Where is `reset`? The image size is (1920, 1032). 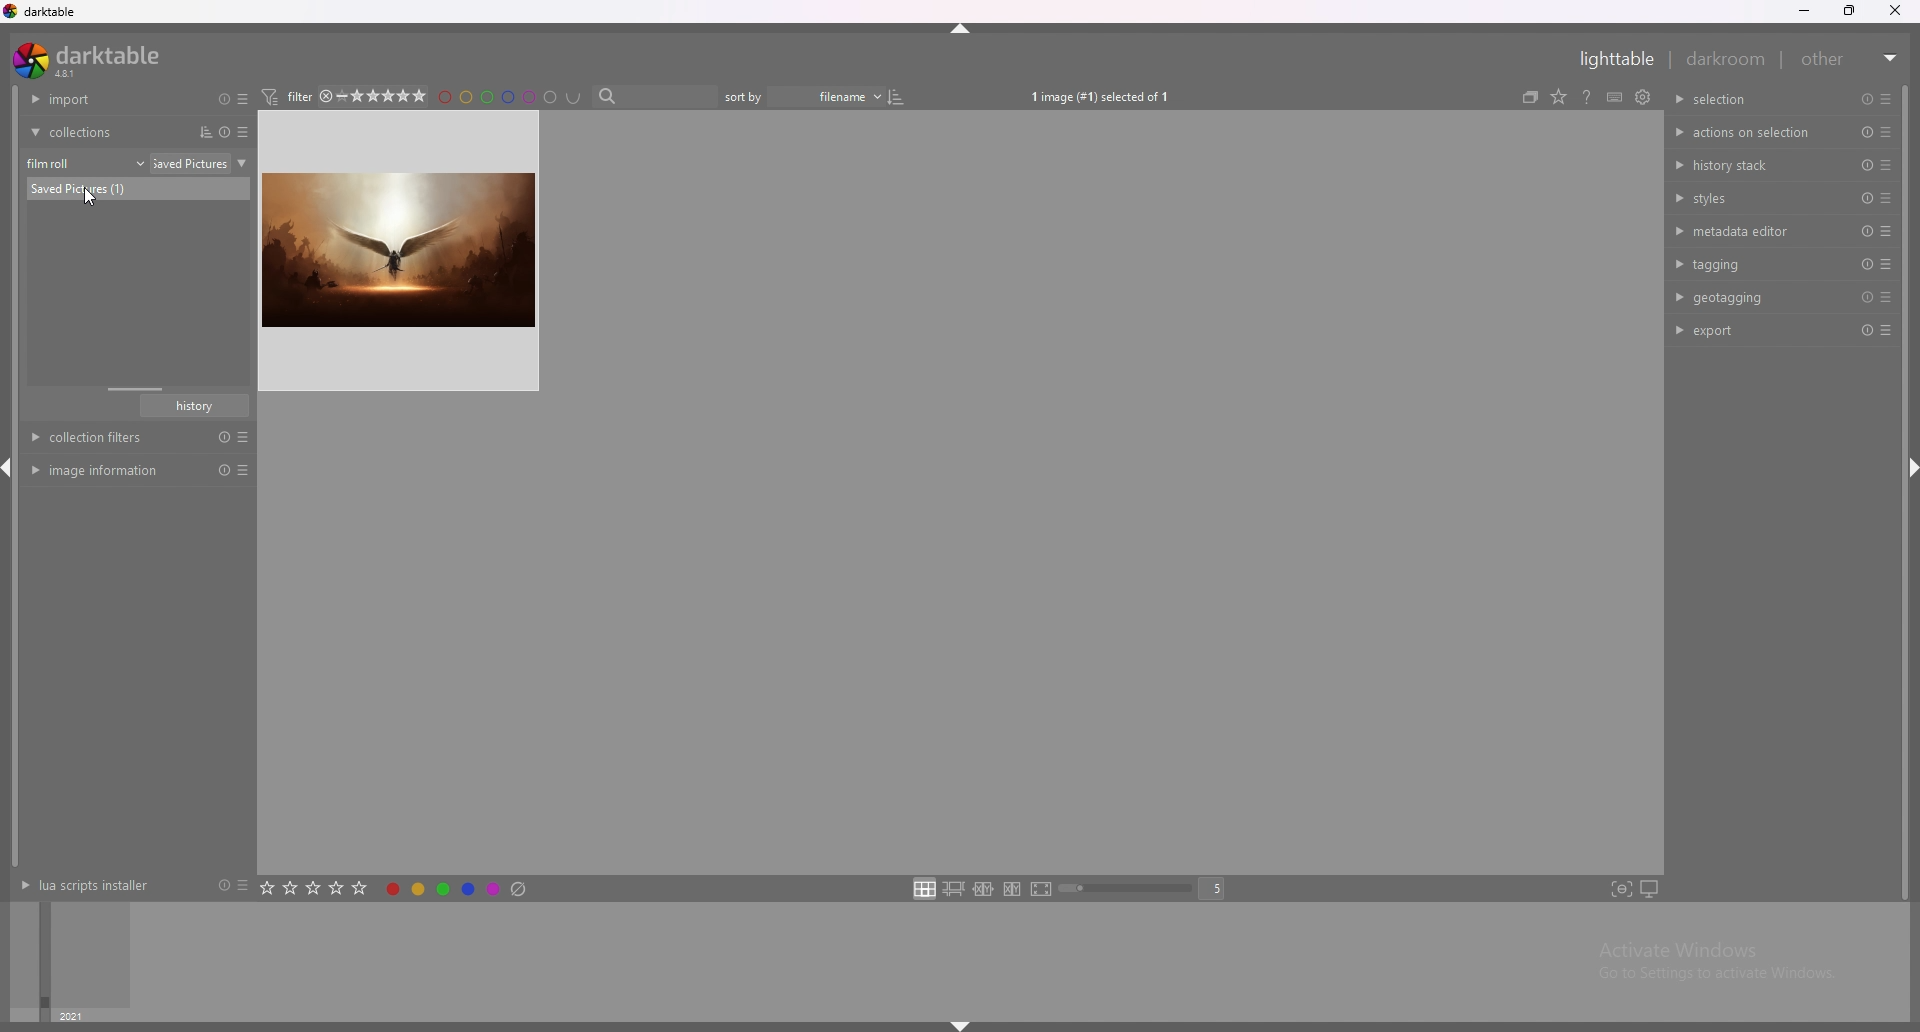 reset is located at coordinates (1867, 99).